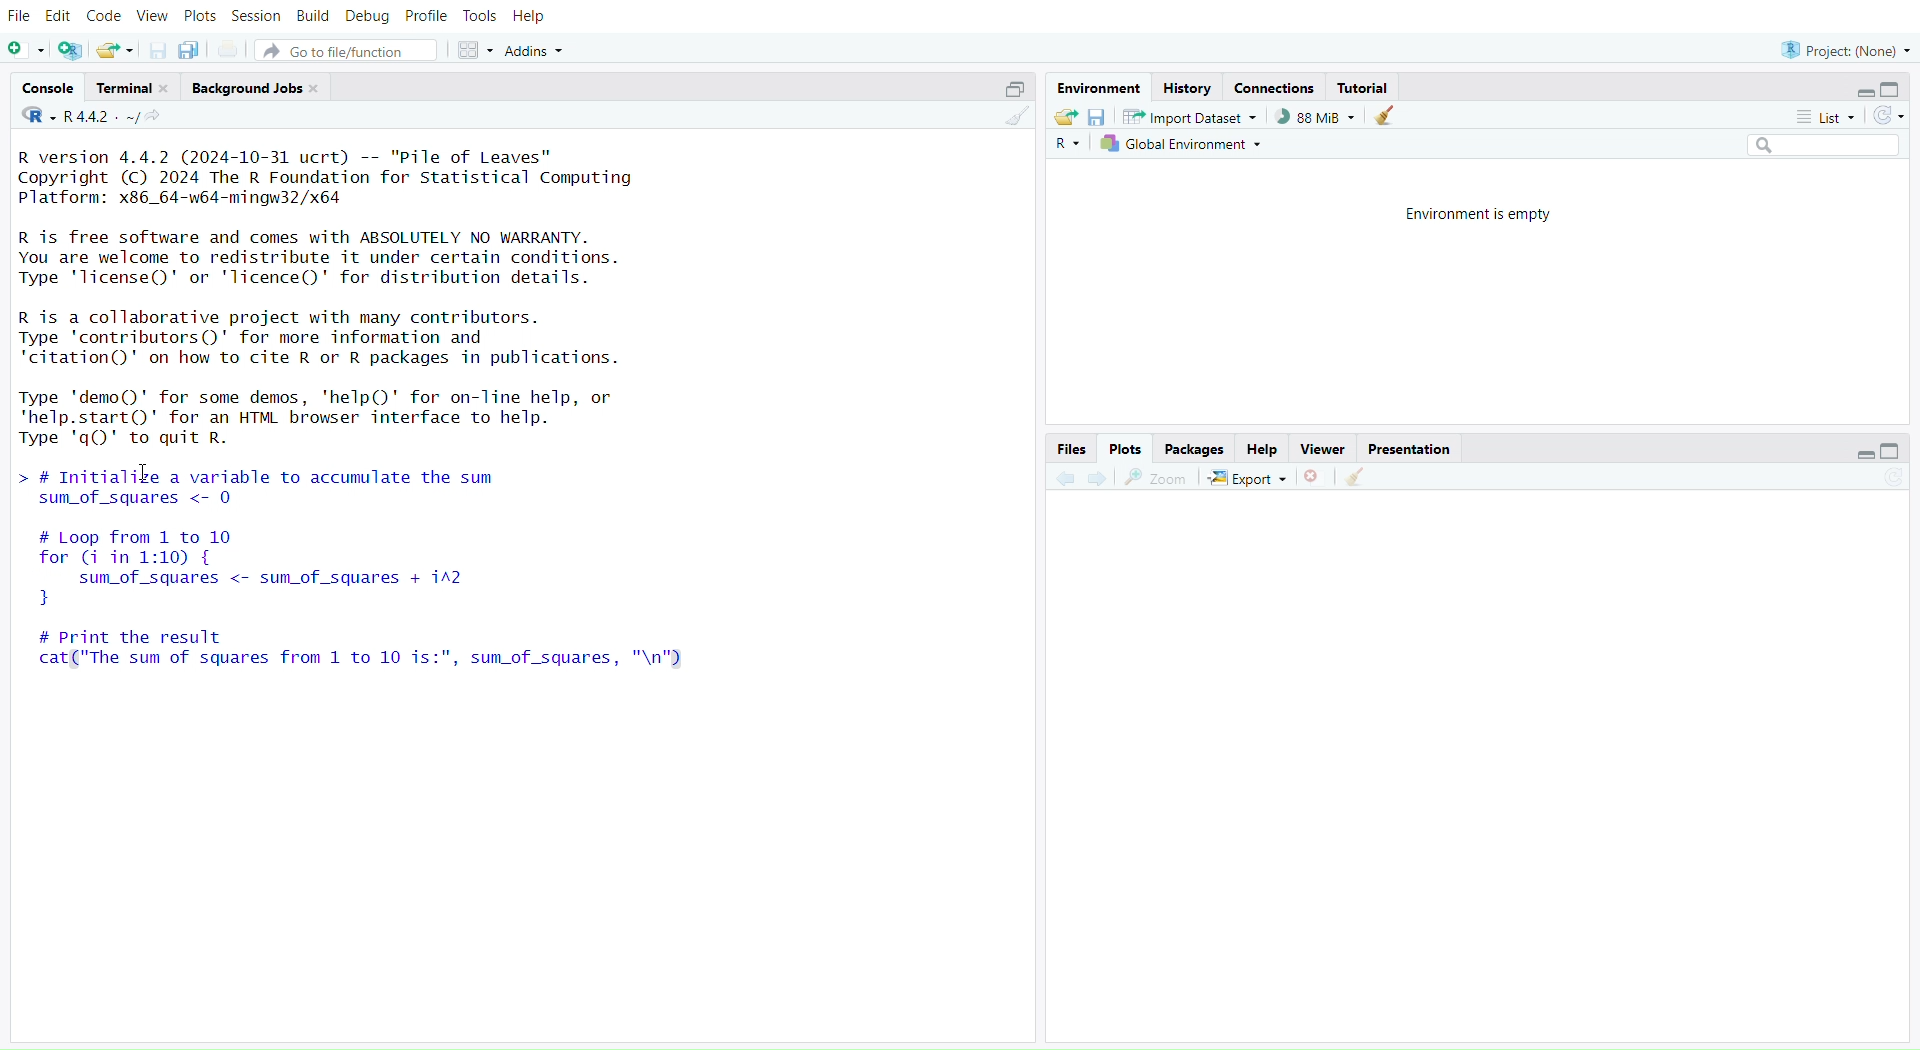 This screenshot has width=1920, height=1050. What do you see at coordinates (1897, 450) in the screenshot?
I see `collapse` at bounding box center [1897, 450].